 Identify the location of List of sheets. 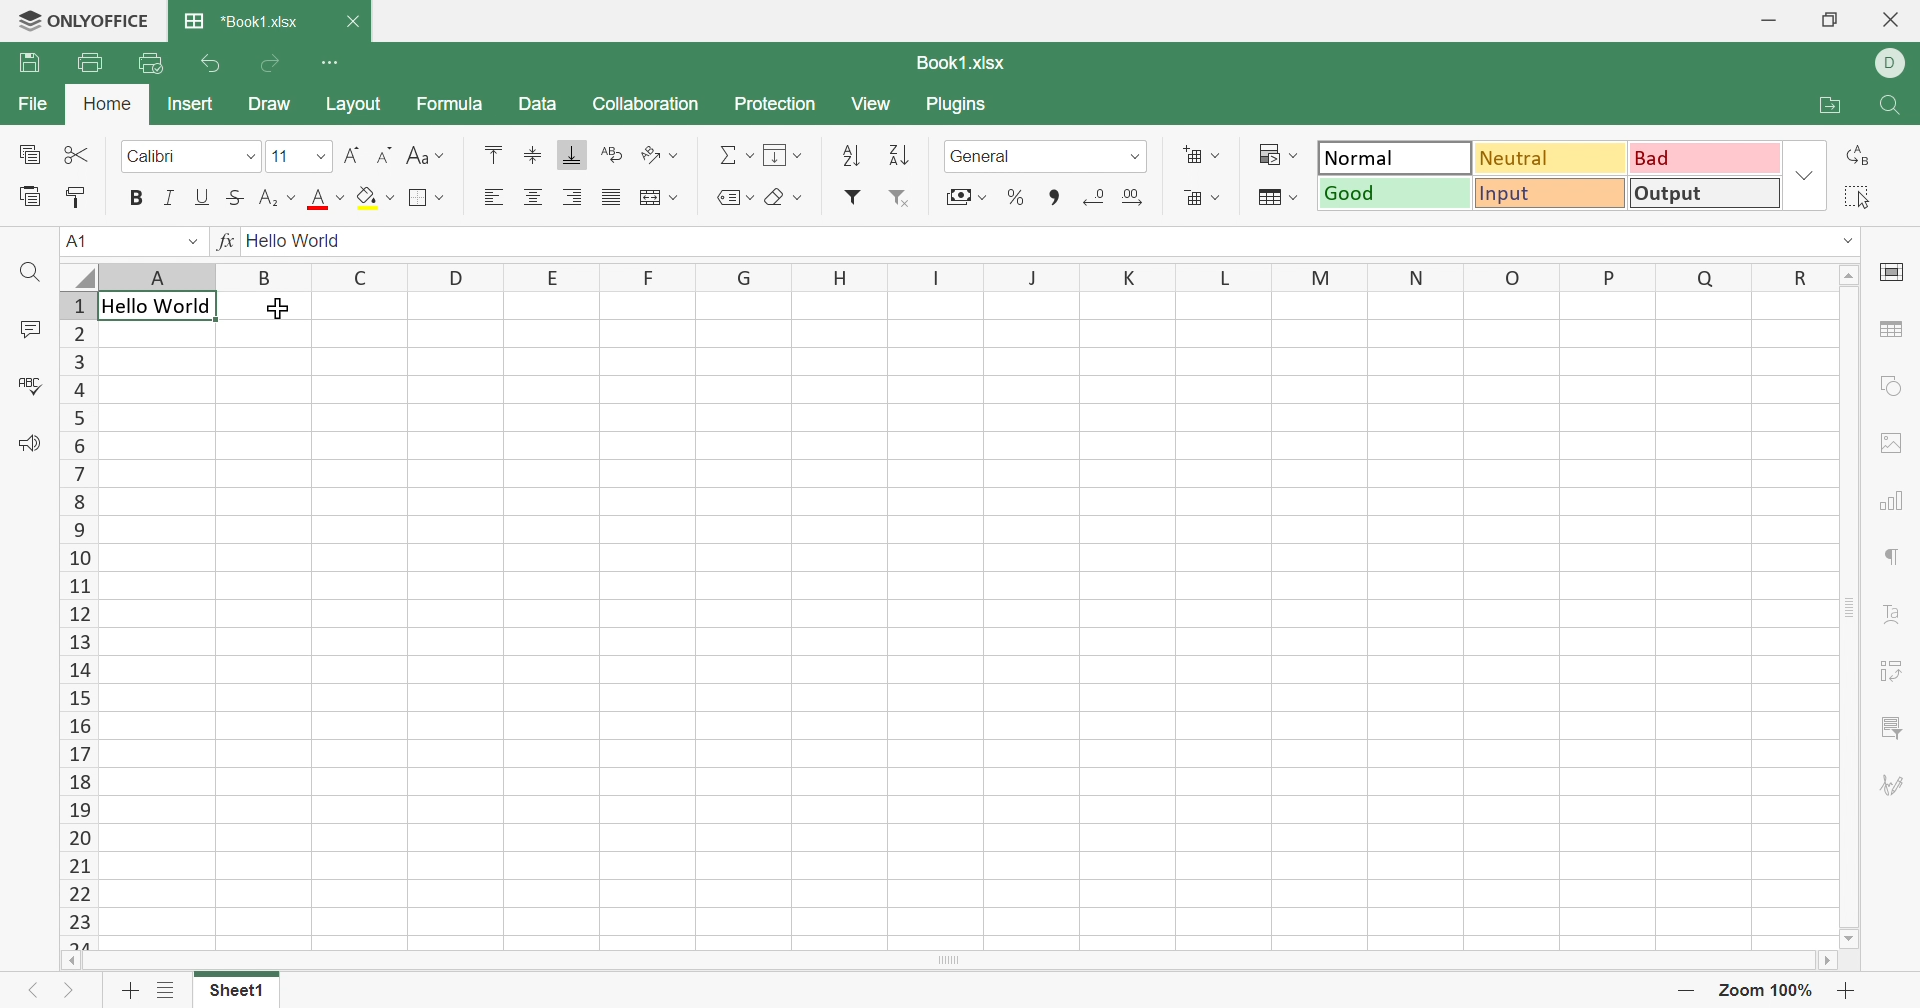
(167, 994).